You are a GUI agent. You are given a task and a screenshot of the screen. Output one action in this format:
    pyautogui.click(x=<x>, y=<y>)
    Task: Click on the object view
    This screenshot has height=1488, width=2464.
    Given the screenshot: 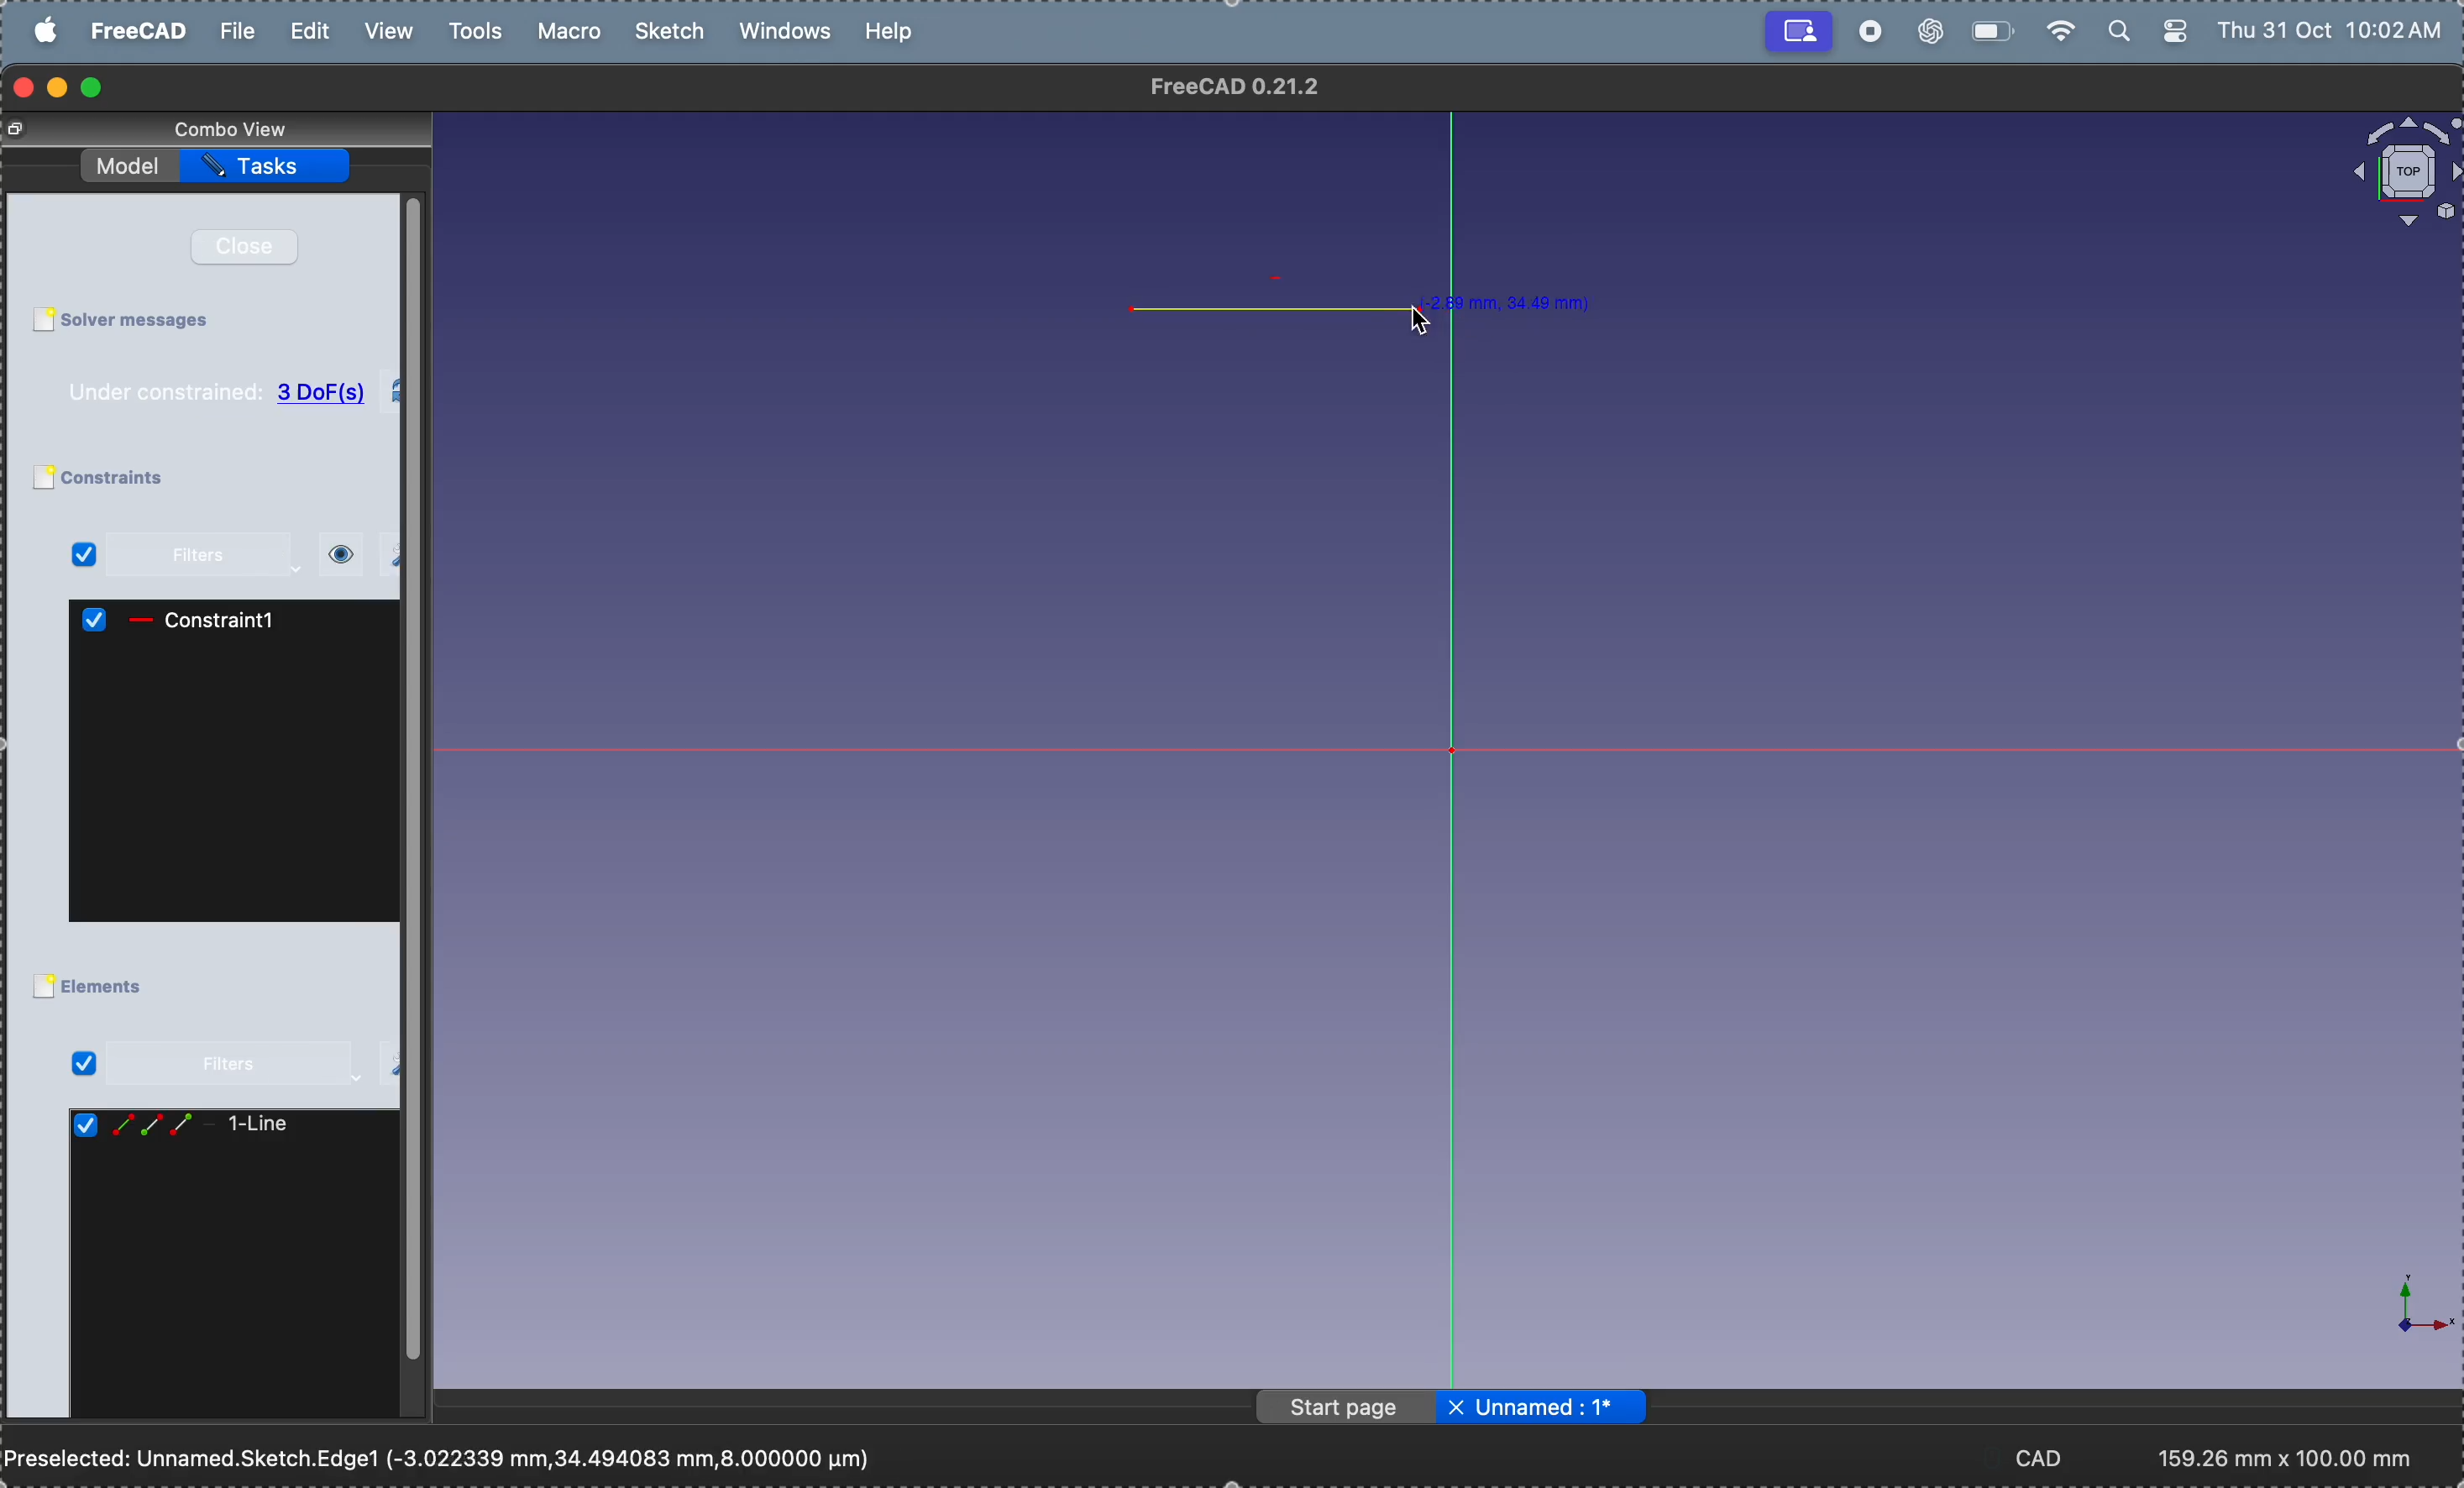 What is the action you would take?
    pyautogui.click(x=2403, y=172)
    